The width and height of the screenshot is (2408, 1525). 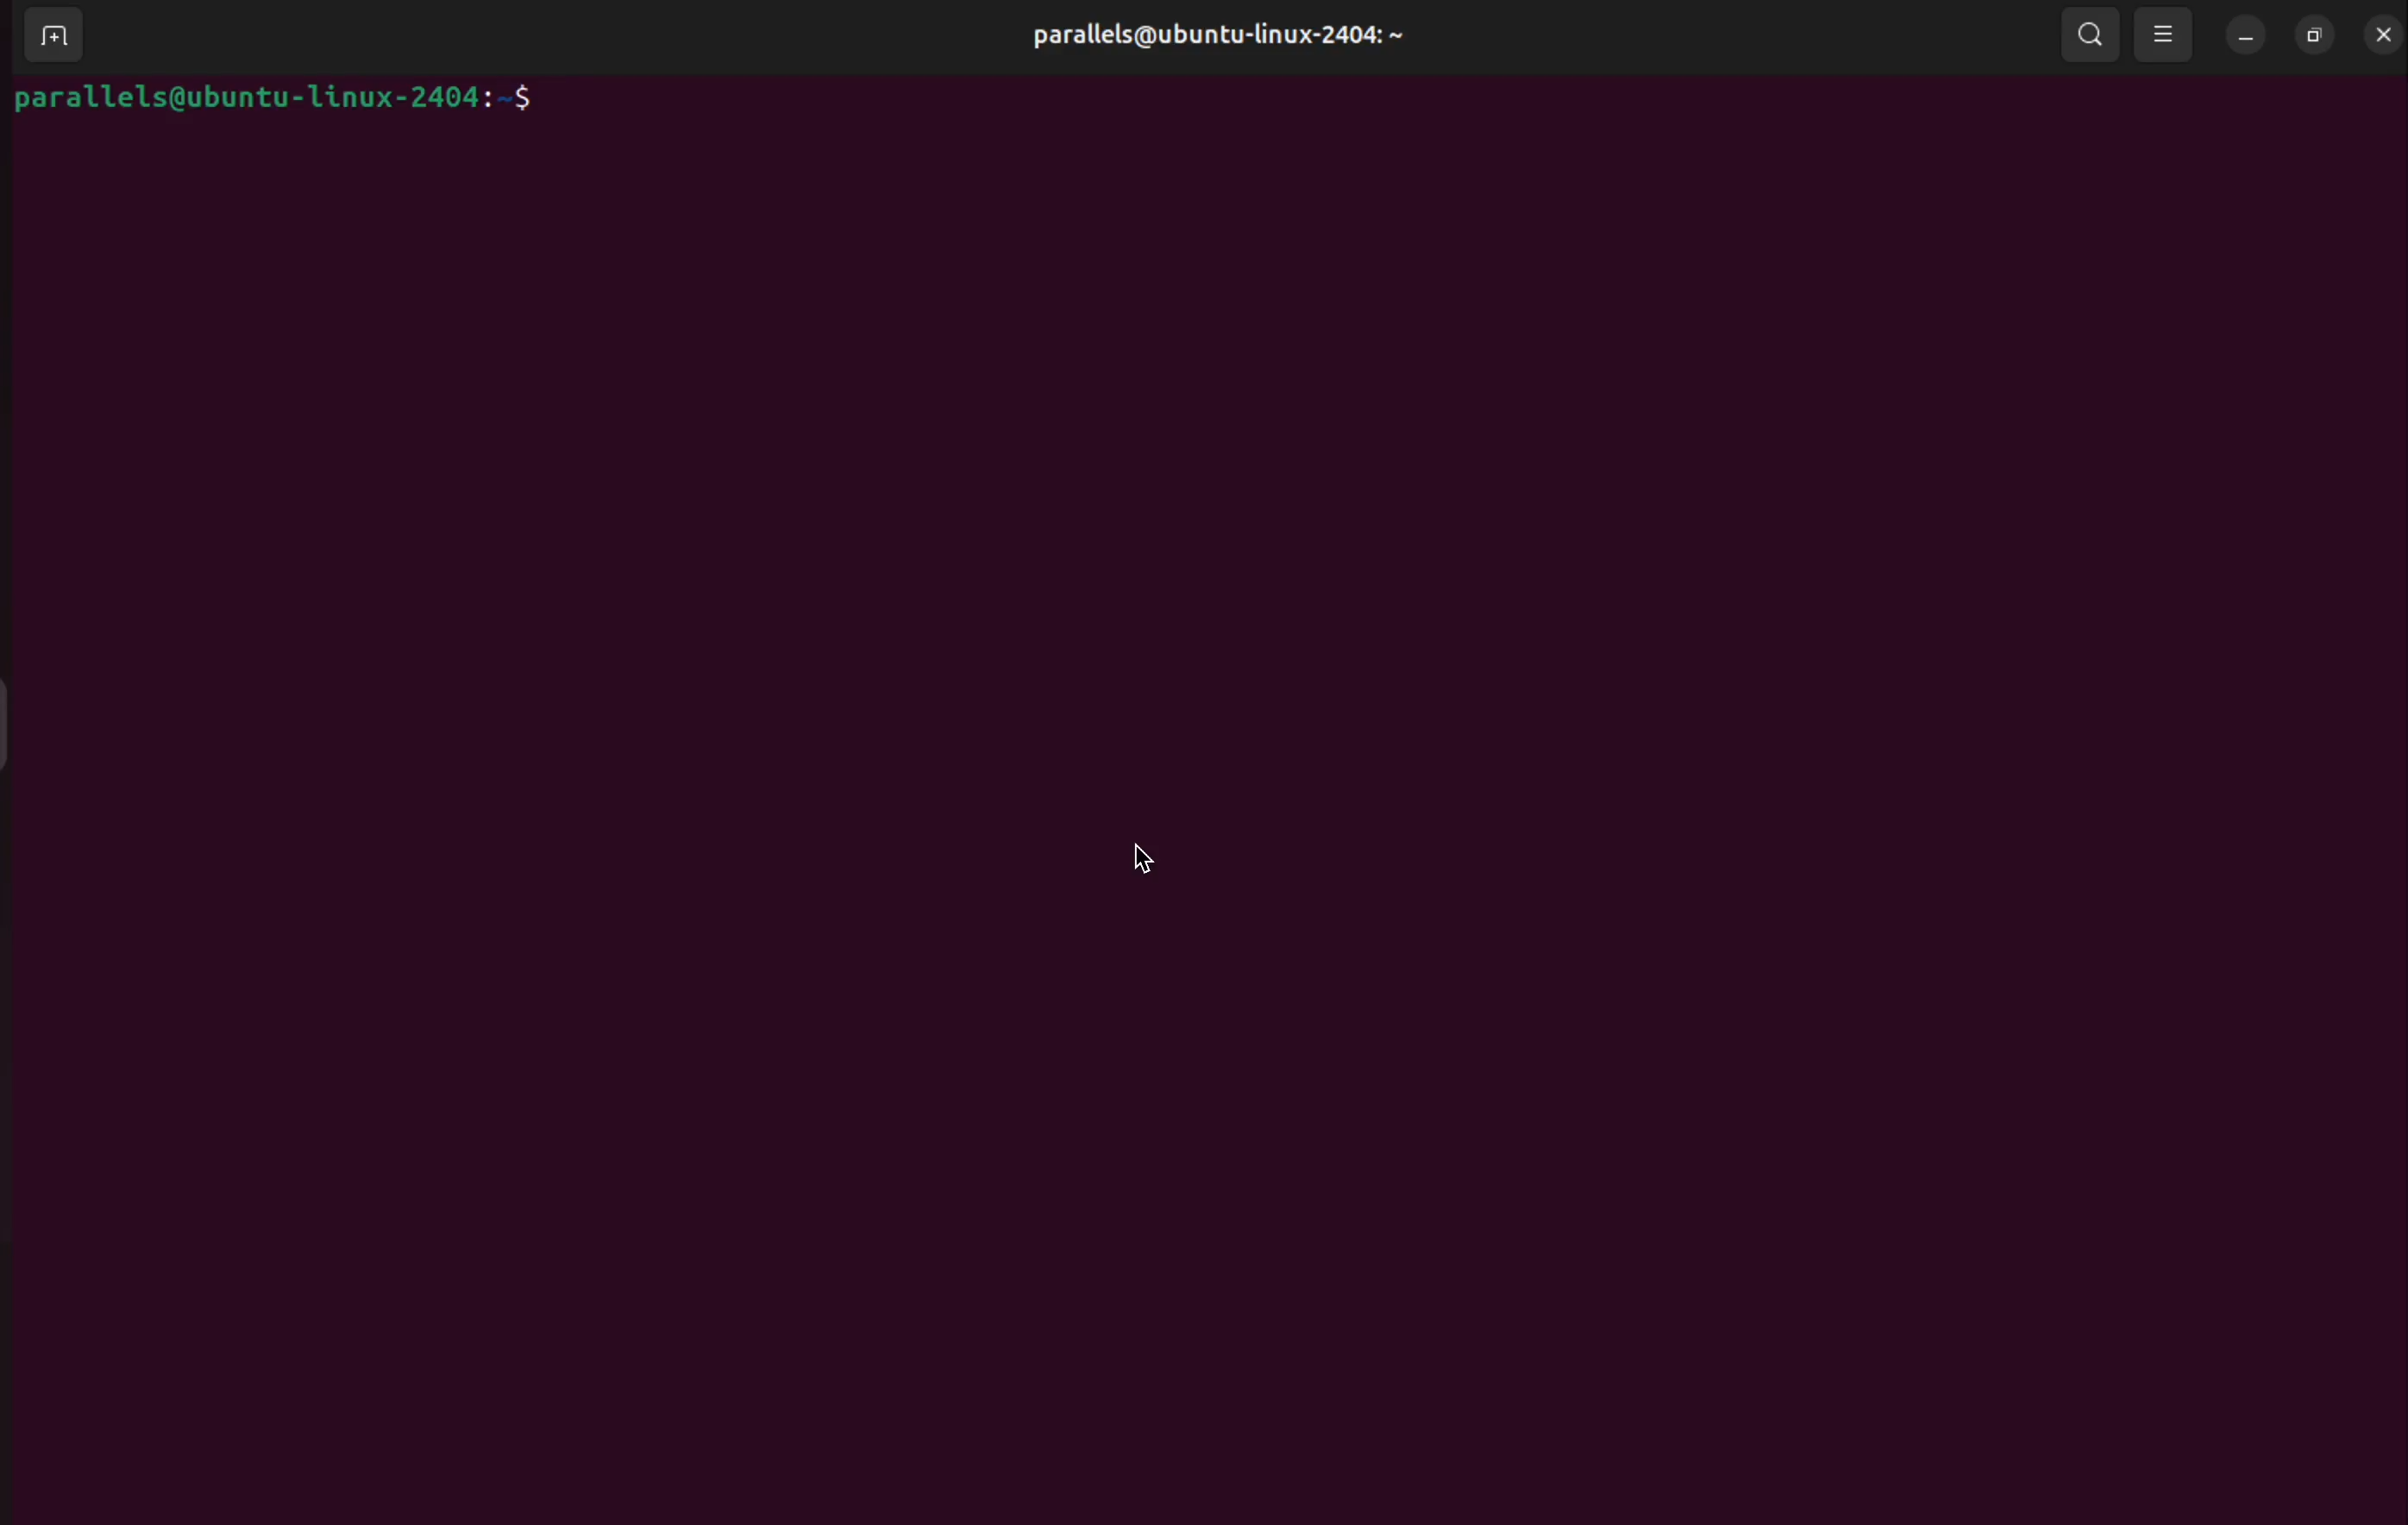 What do you see at coordinates (1149, 862) in the screenshot?
I see `cursor` at bounding box center [1149, 862].